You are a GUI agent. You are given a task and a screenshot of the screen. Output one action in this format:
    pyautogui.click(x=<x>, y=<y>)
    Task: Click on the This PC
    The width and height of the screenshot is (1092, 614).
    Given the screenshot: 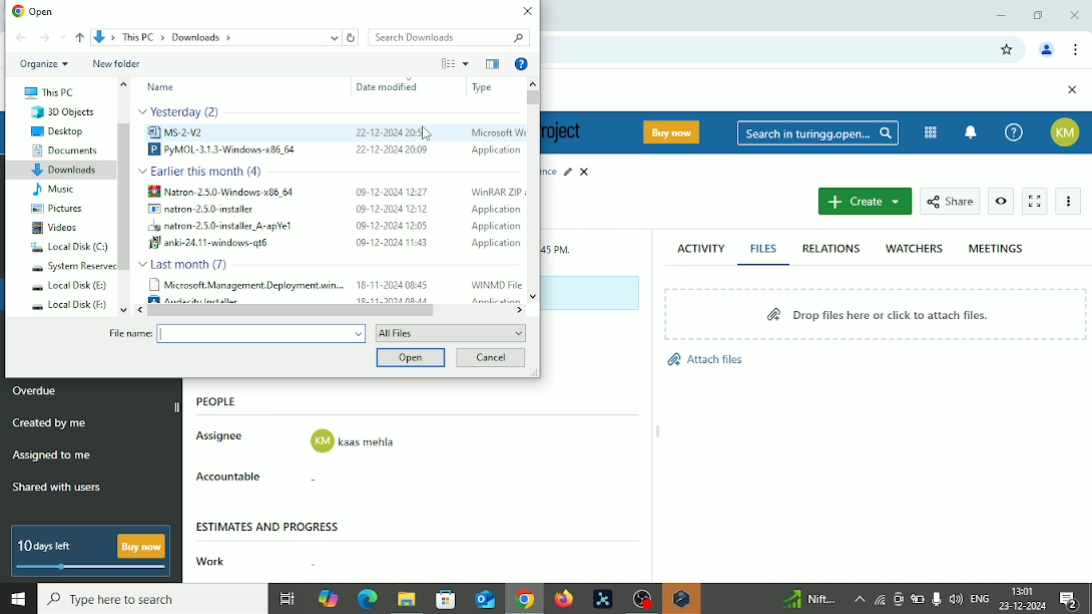 What is the action you would take?
    pyautogui.click(x=46, y=92)
    